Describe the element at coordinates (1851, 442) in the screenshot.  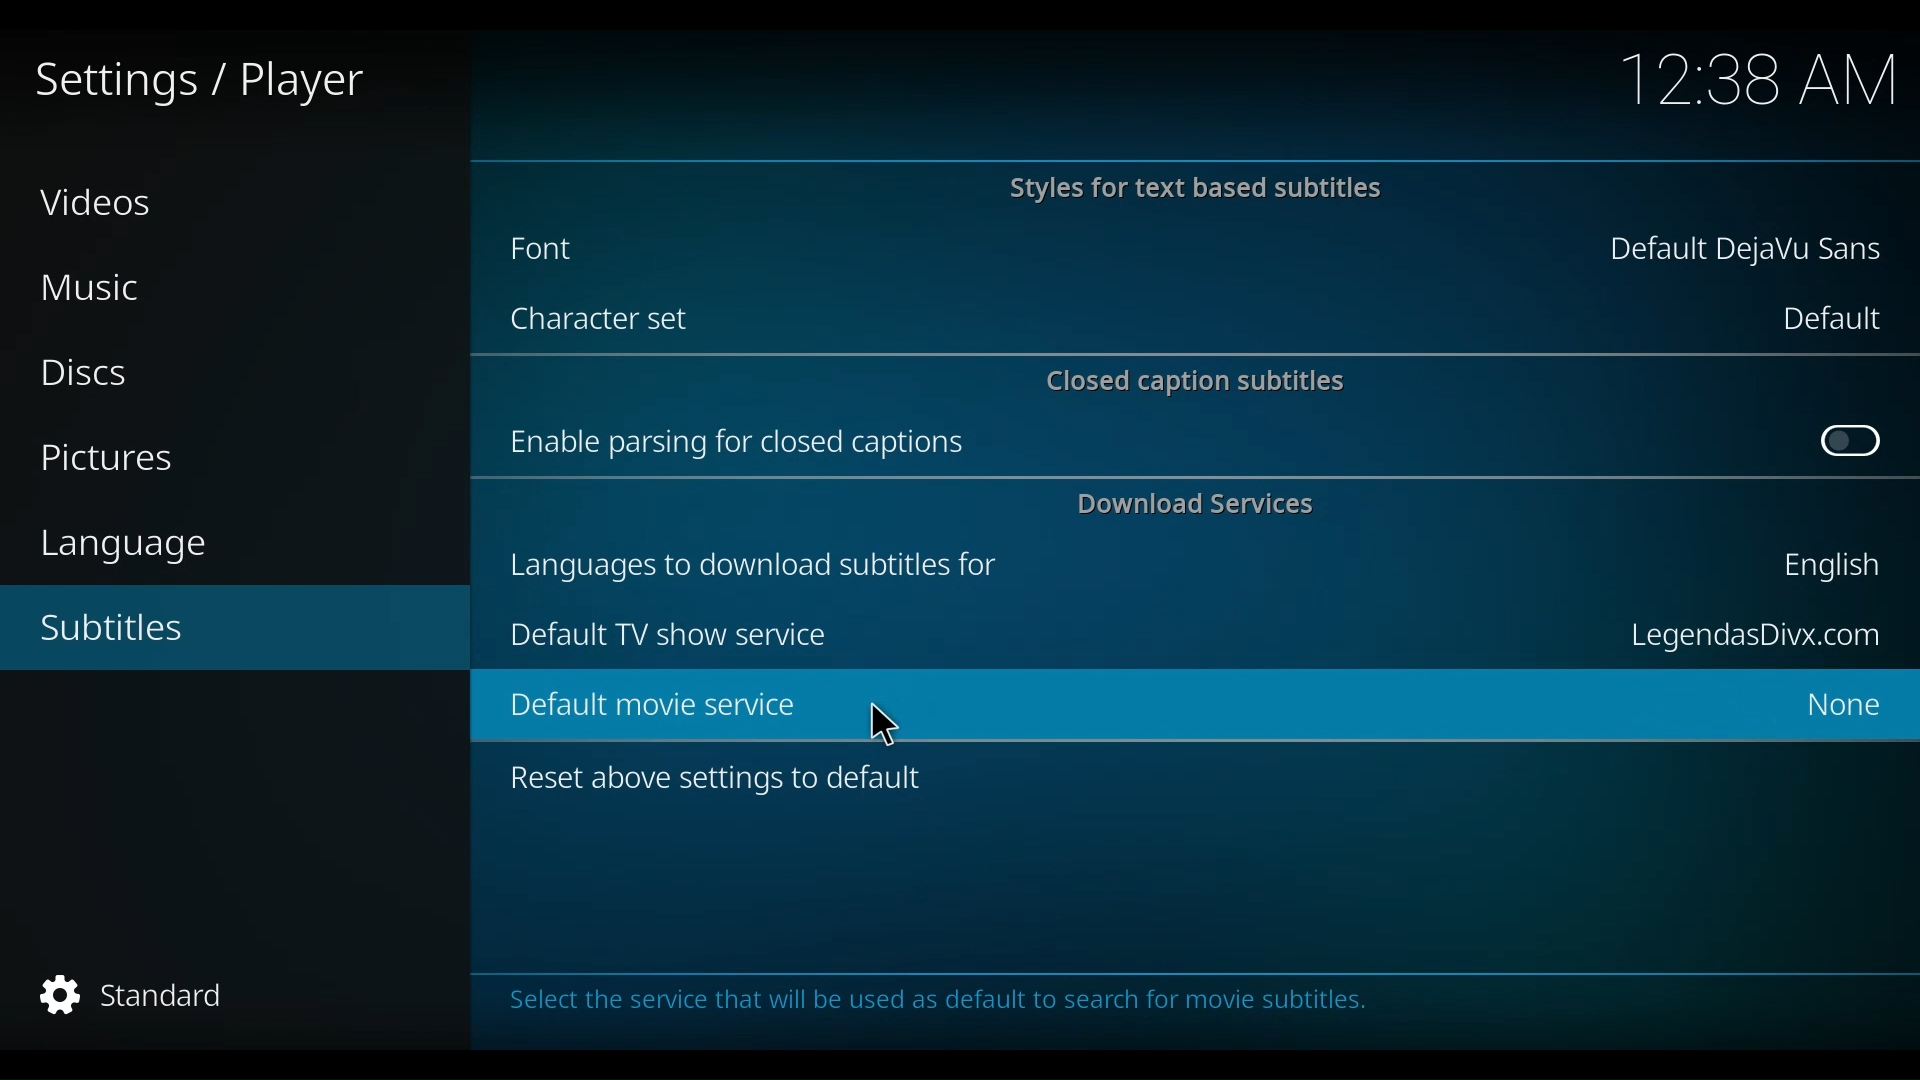
I see `Toggle on/off` at that location.